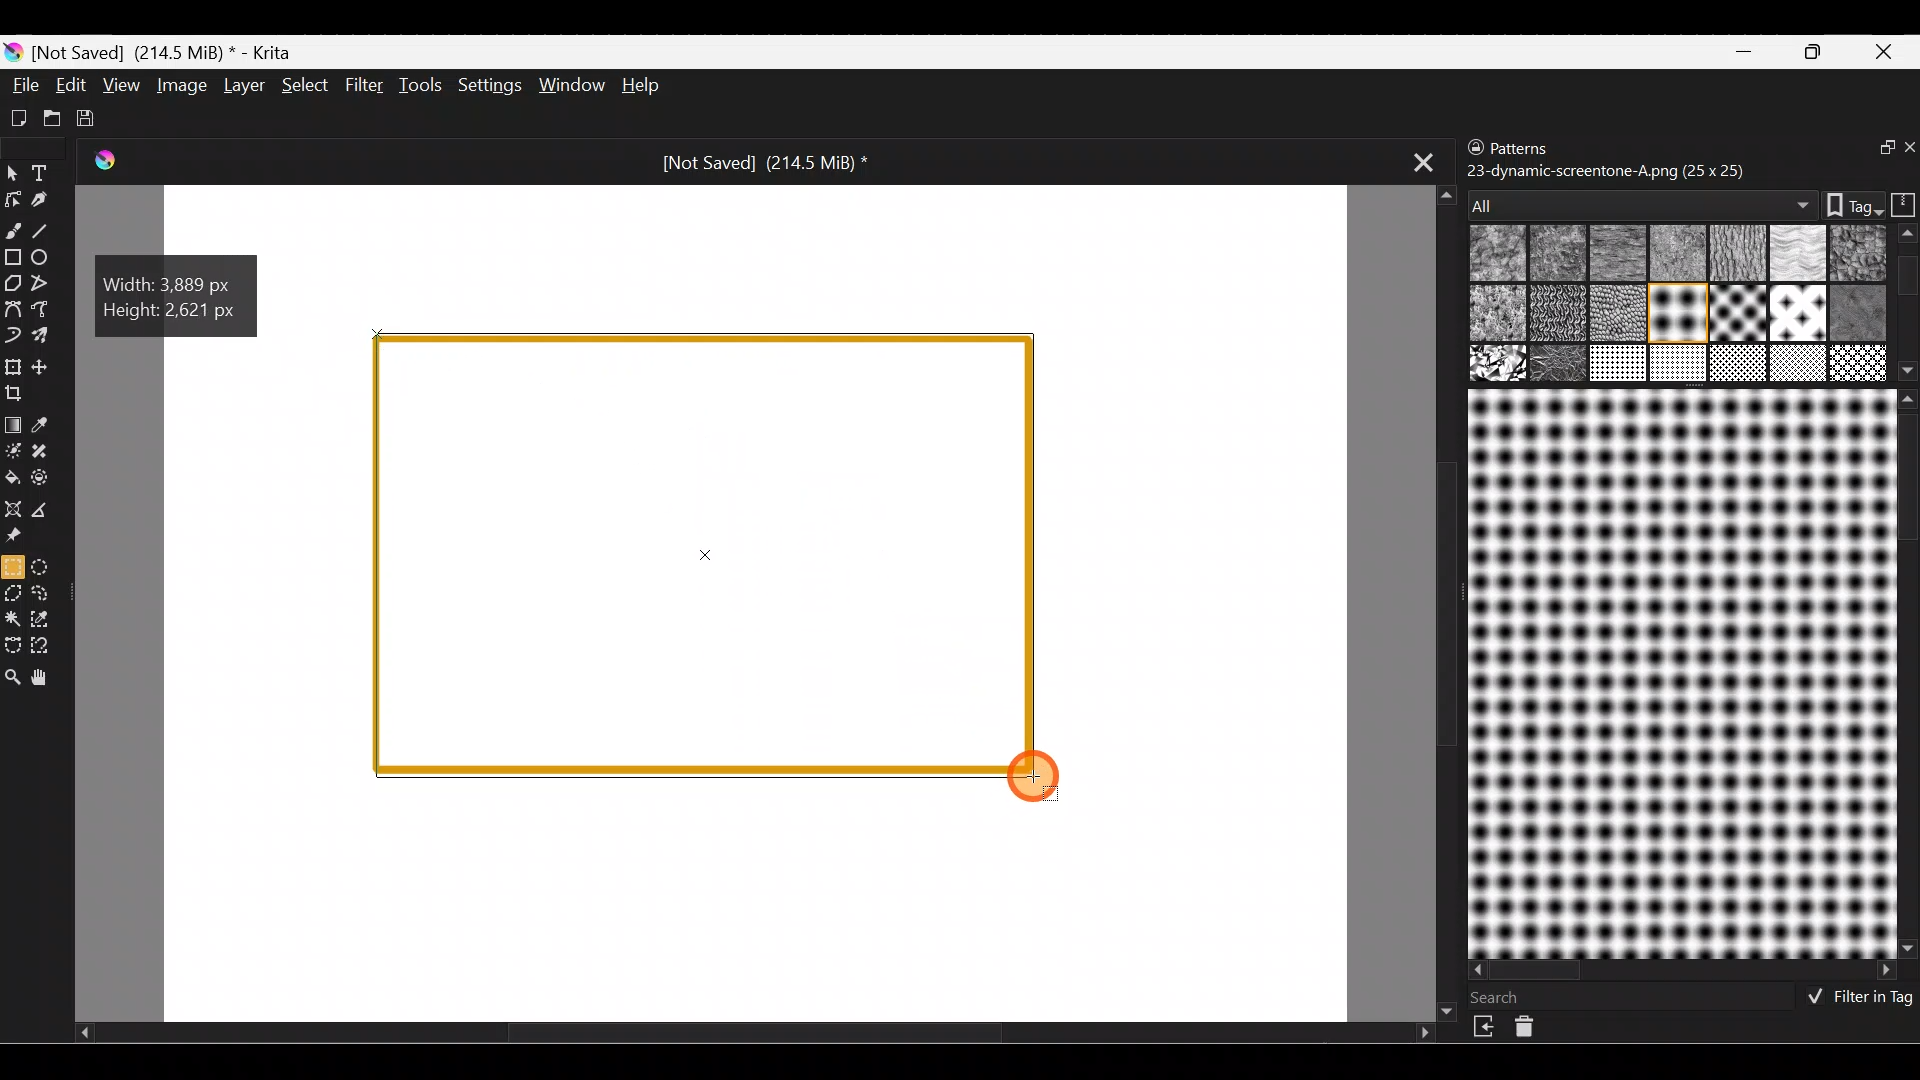 This screenshot has height=1080, width=1920. Describe the element at coordinates (1500, 365) in the screenshot. I see `14 Texture_rock.png` at that location.